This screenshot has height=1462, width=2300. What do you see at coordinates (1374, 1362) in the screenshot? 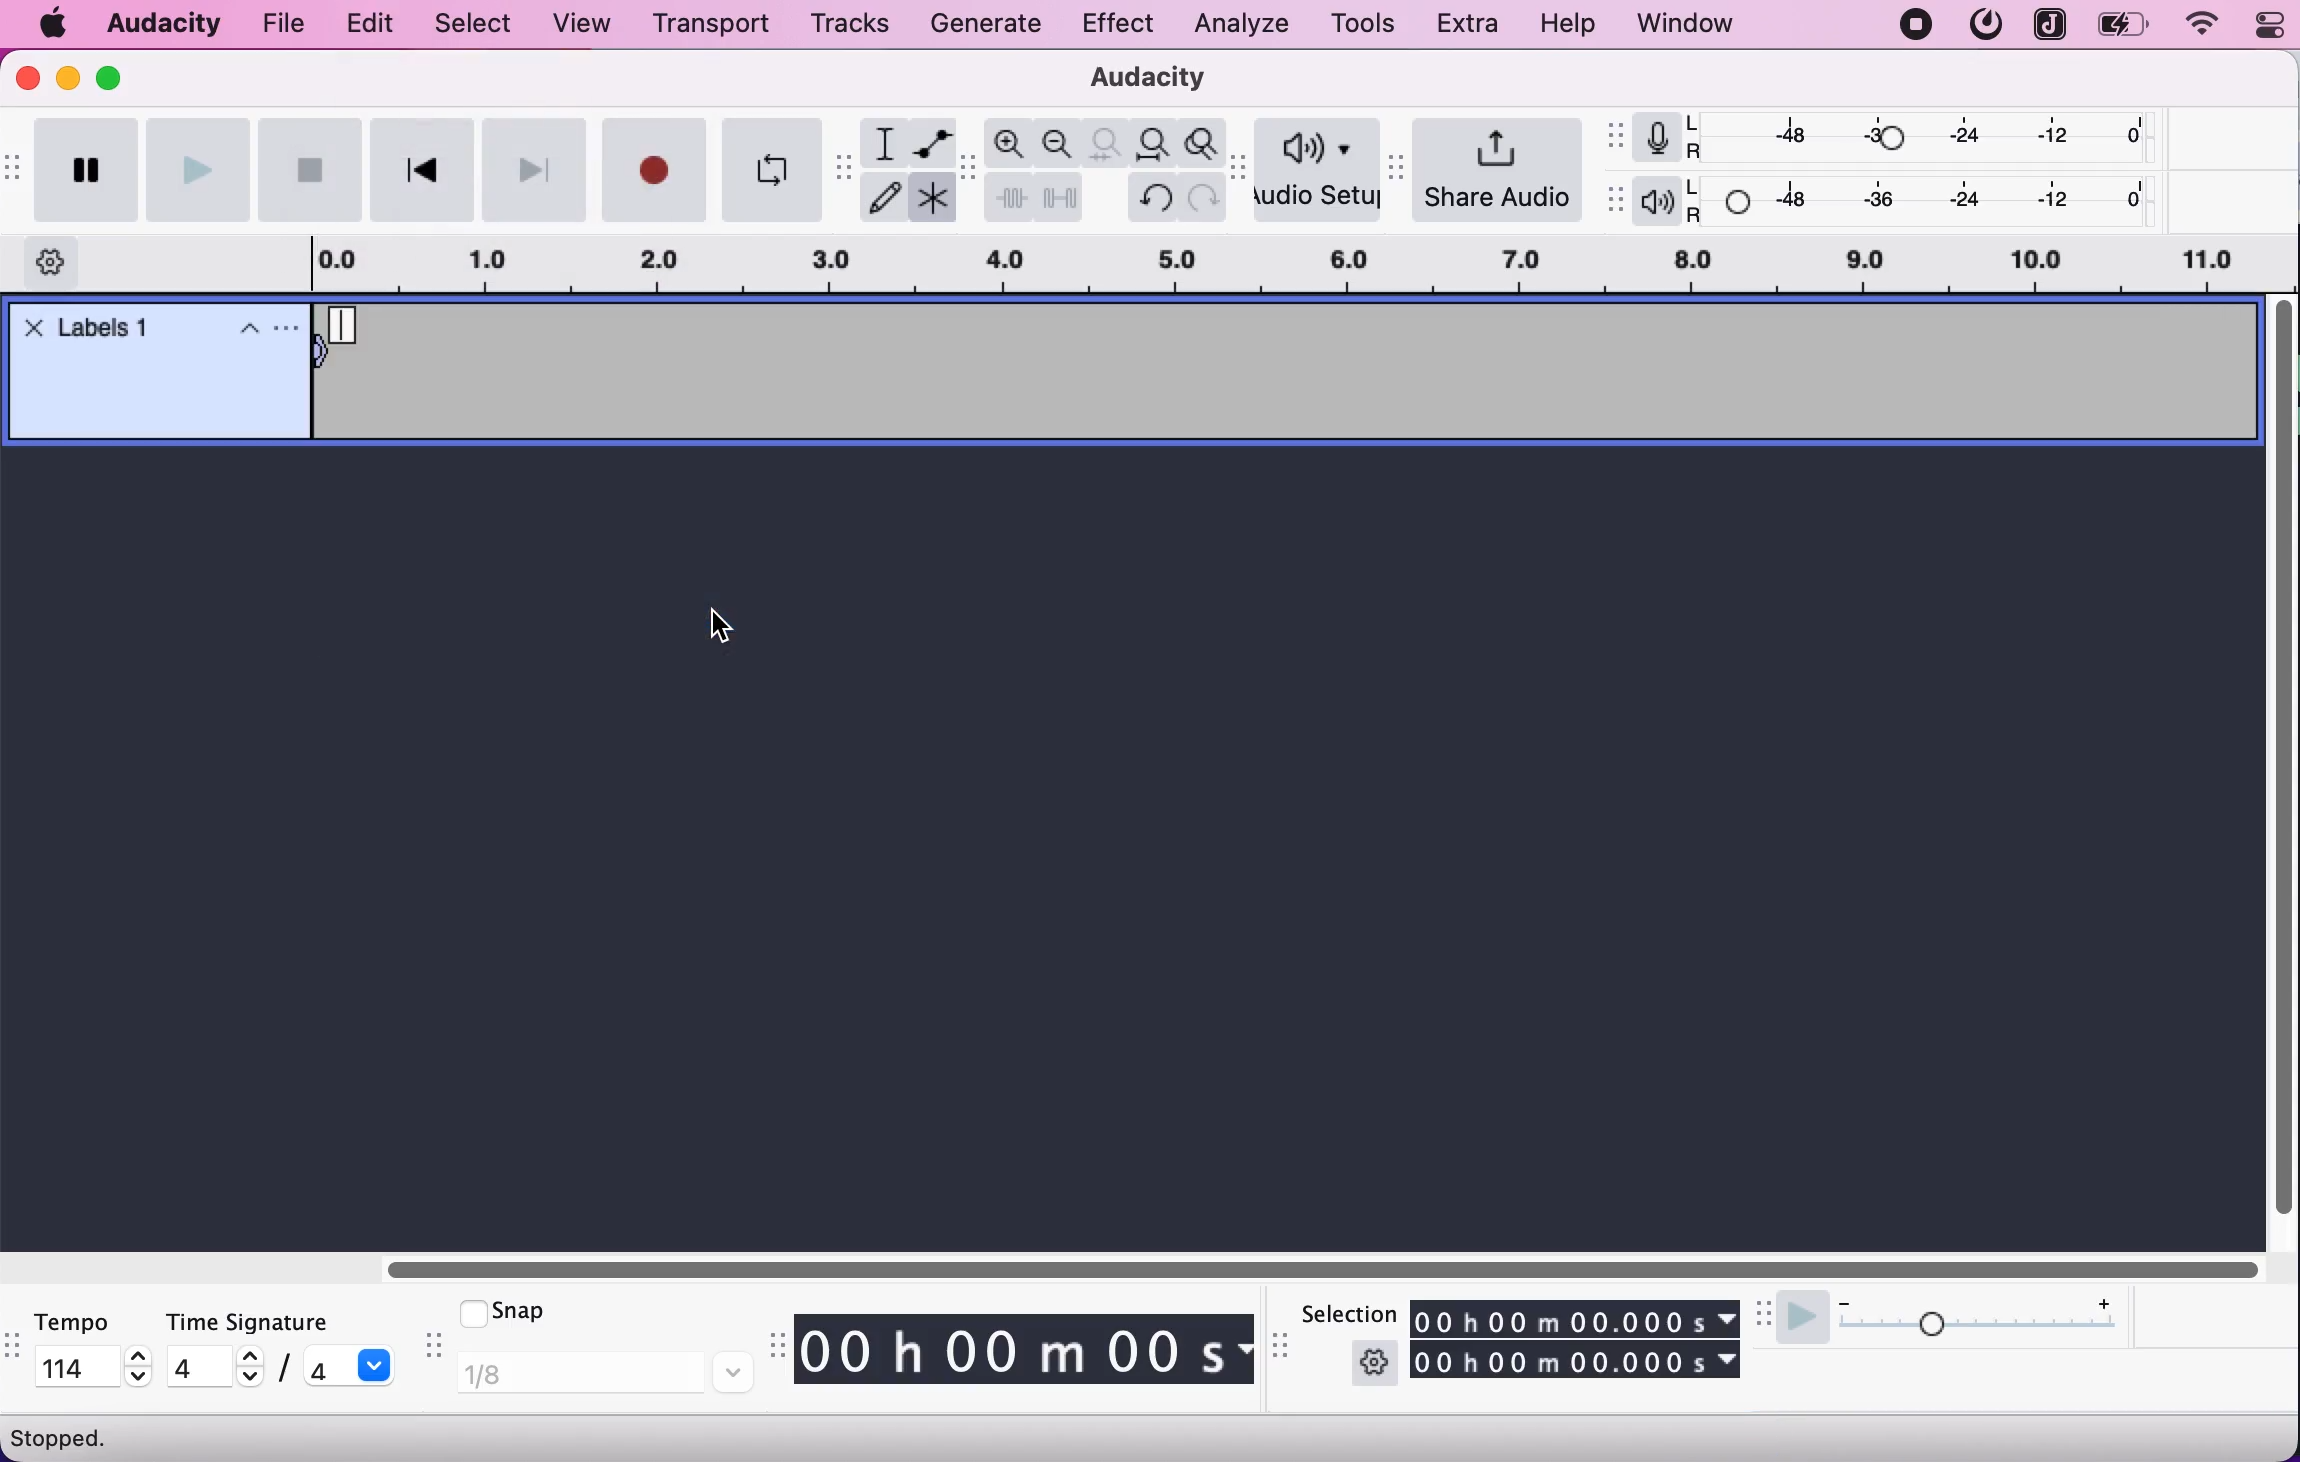
I see `settings` at bounding box center [1374, 1362].